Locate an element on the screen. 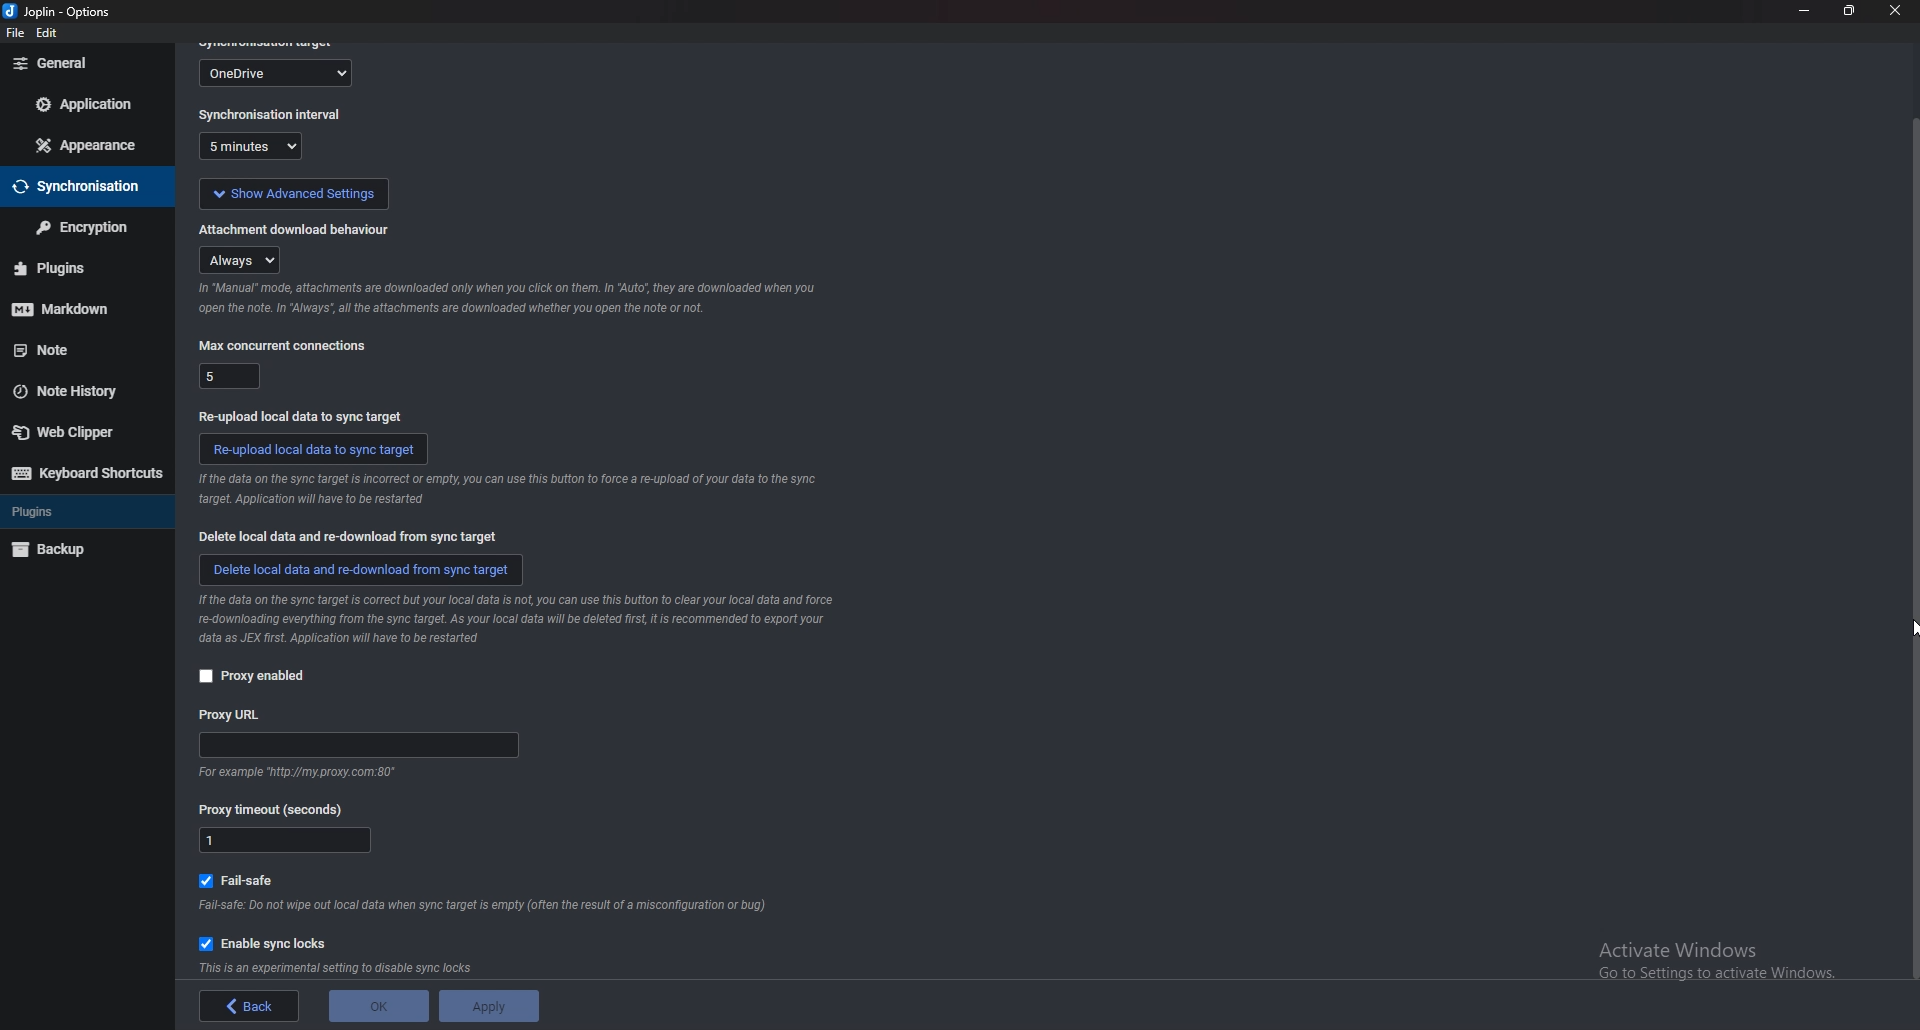 The width and height of the screenshot is (1920, 1030). attachment download behaviour is located at coordinates (296, 227).